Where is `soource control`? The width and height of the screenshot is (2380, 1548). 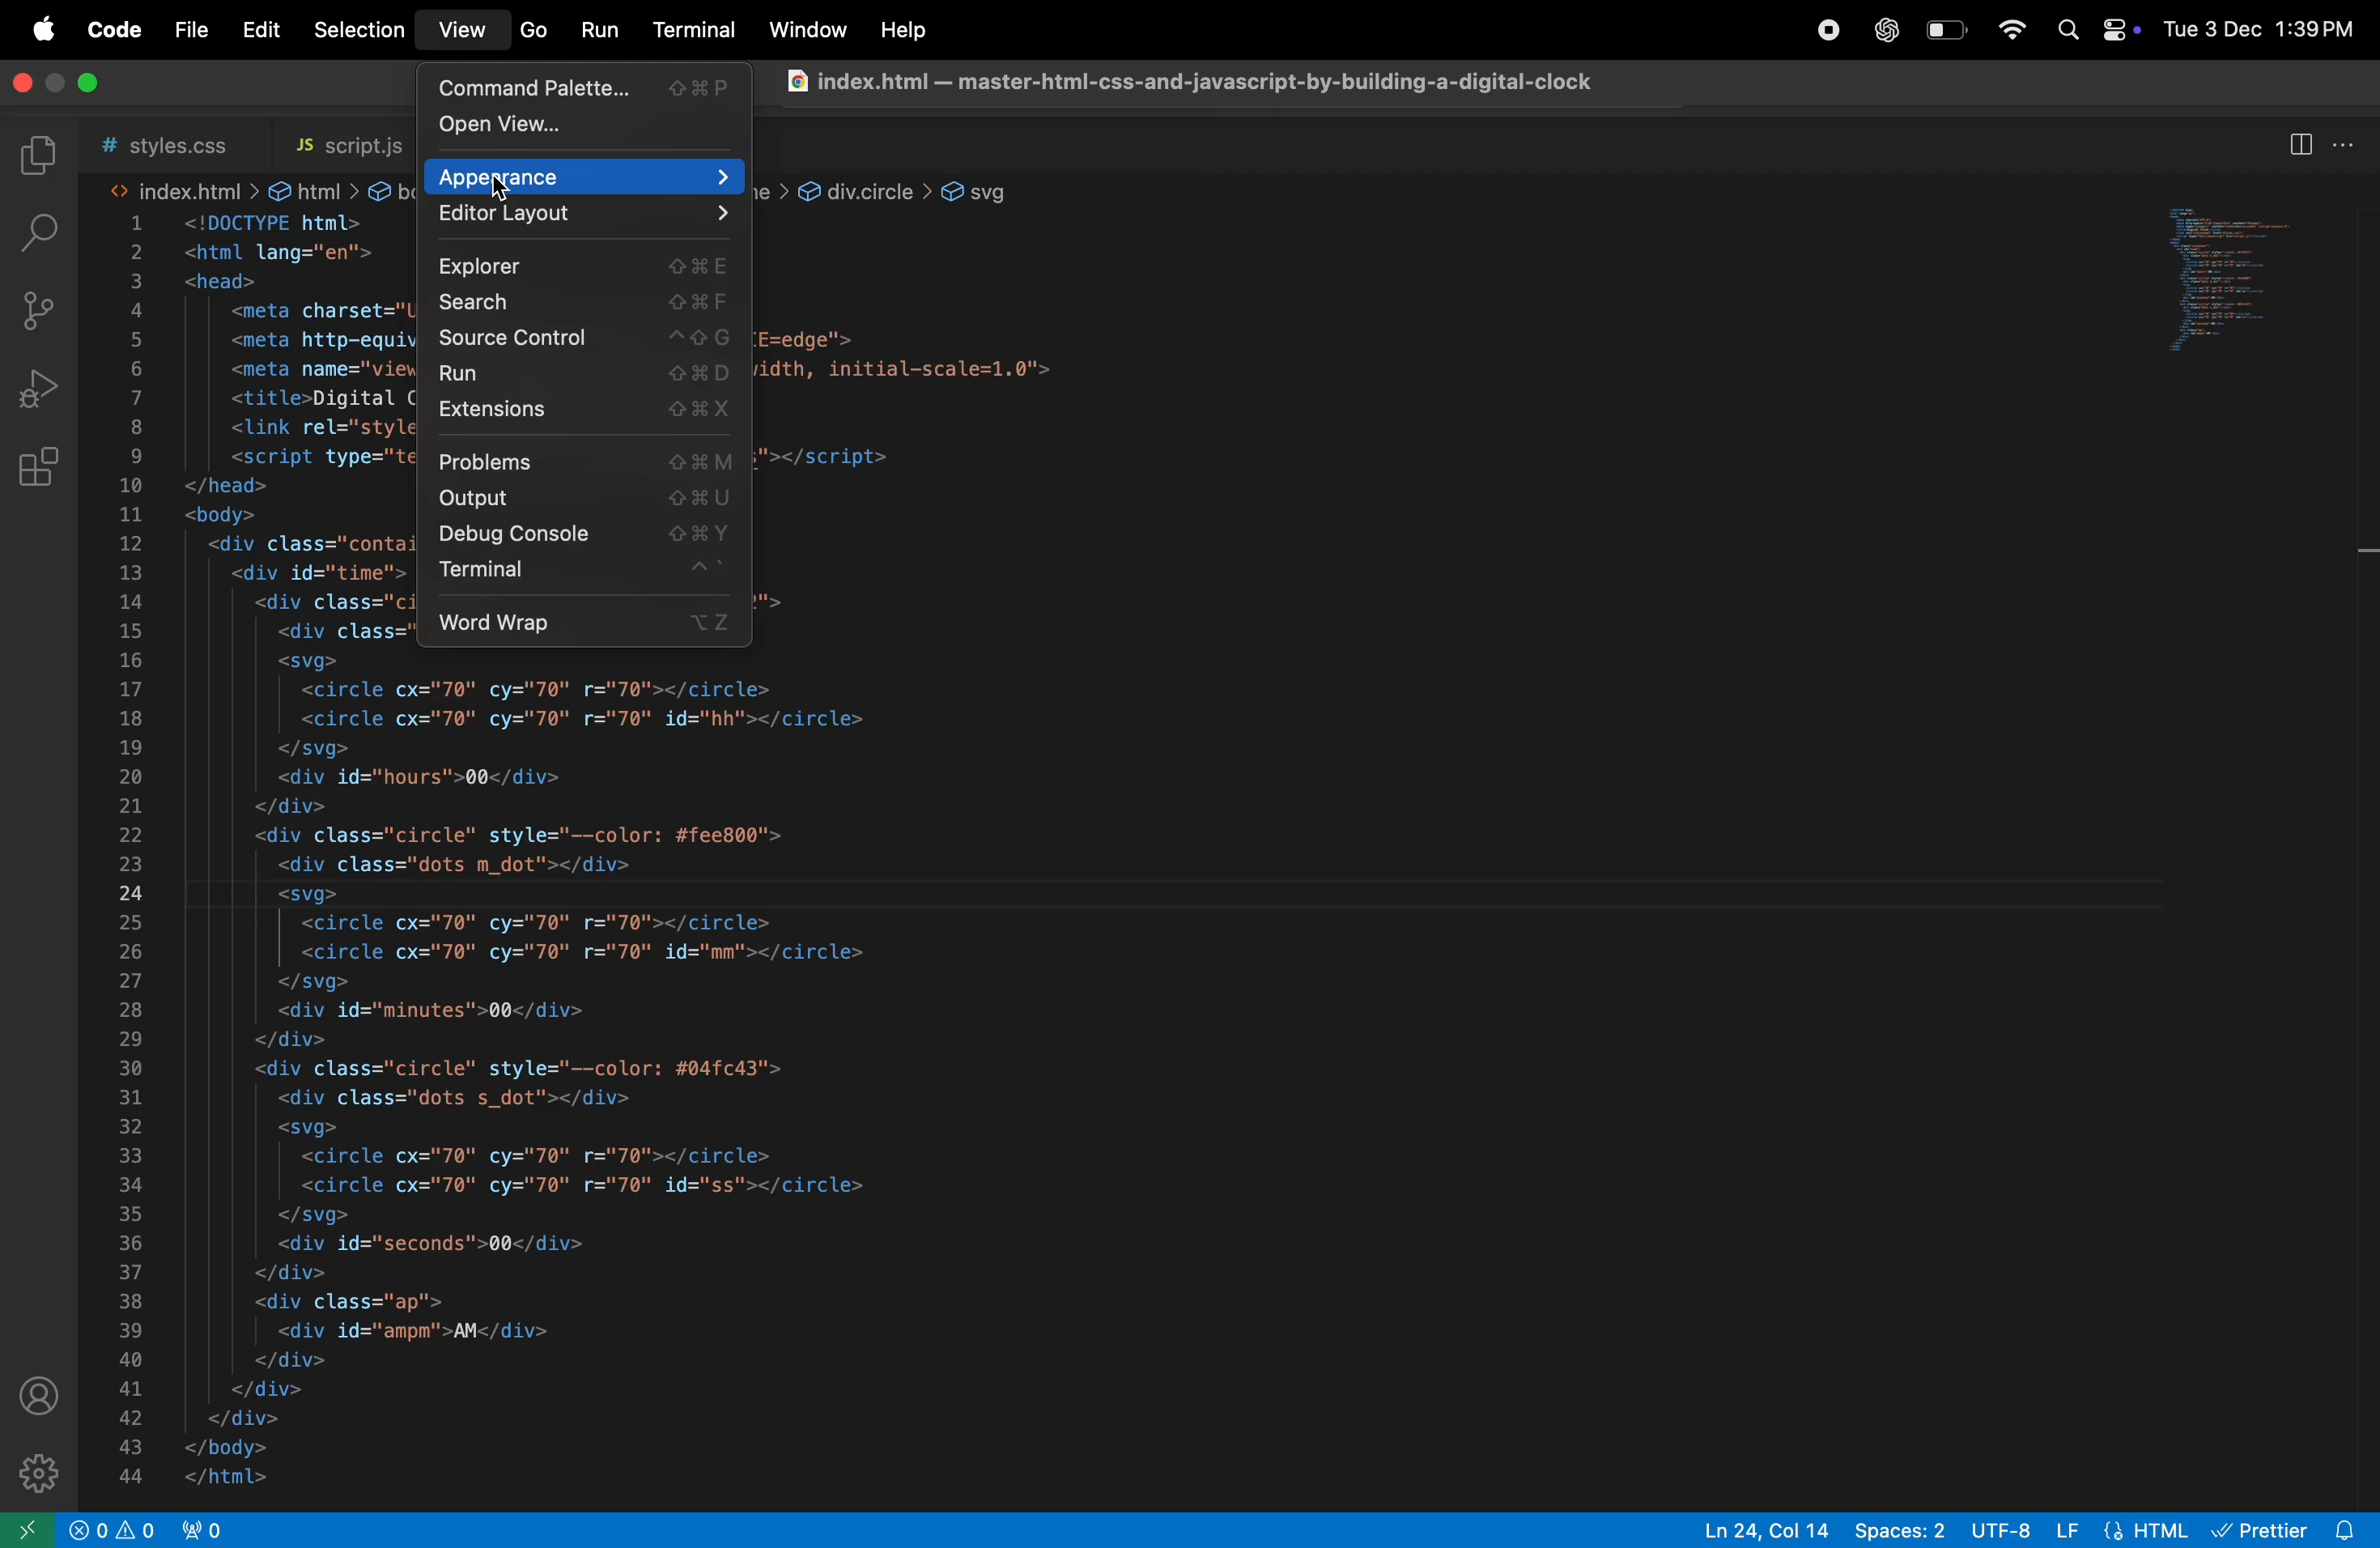
soource control is located at coordinates (39, 312).